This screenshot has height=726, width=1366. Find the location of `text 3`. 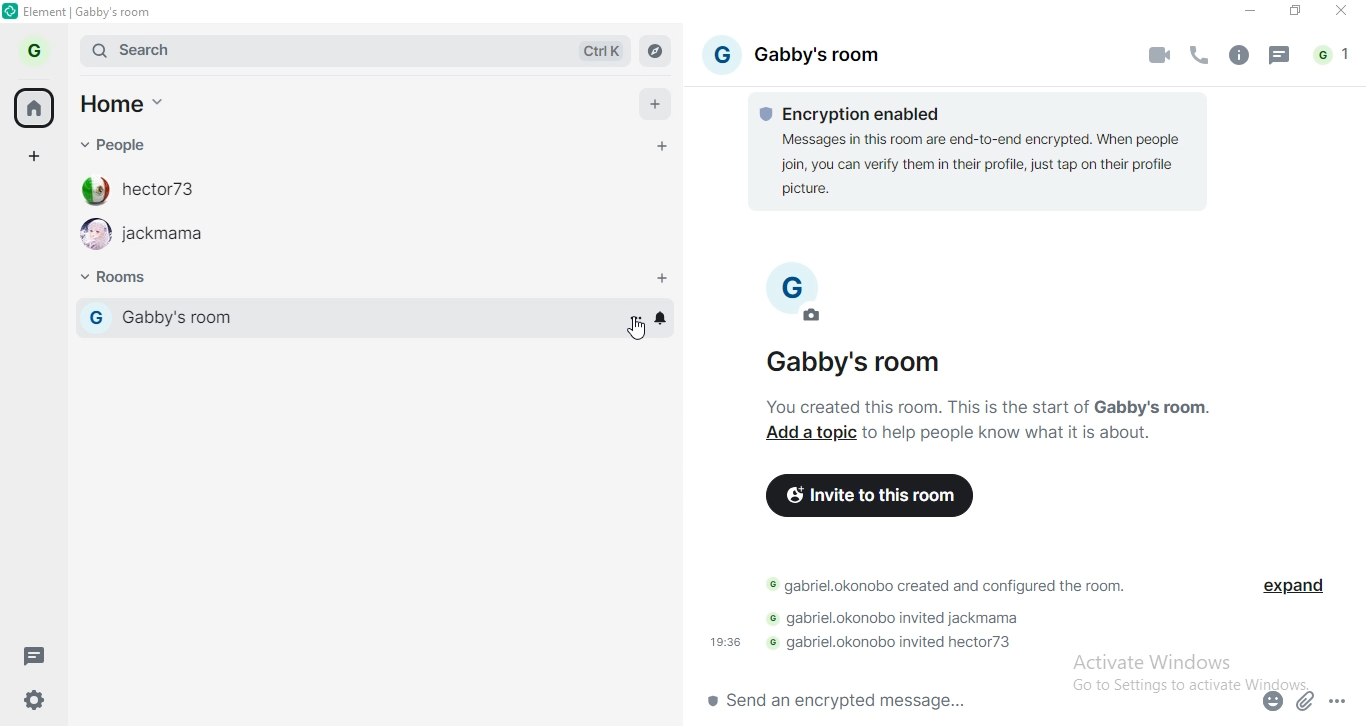

text 3 is located at coordinates (911, 617).